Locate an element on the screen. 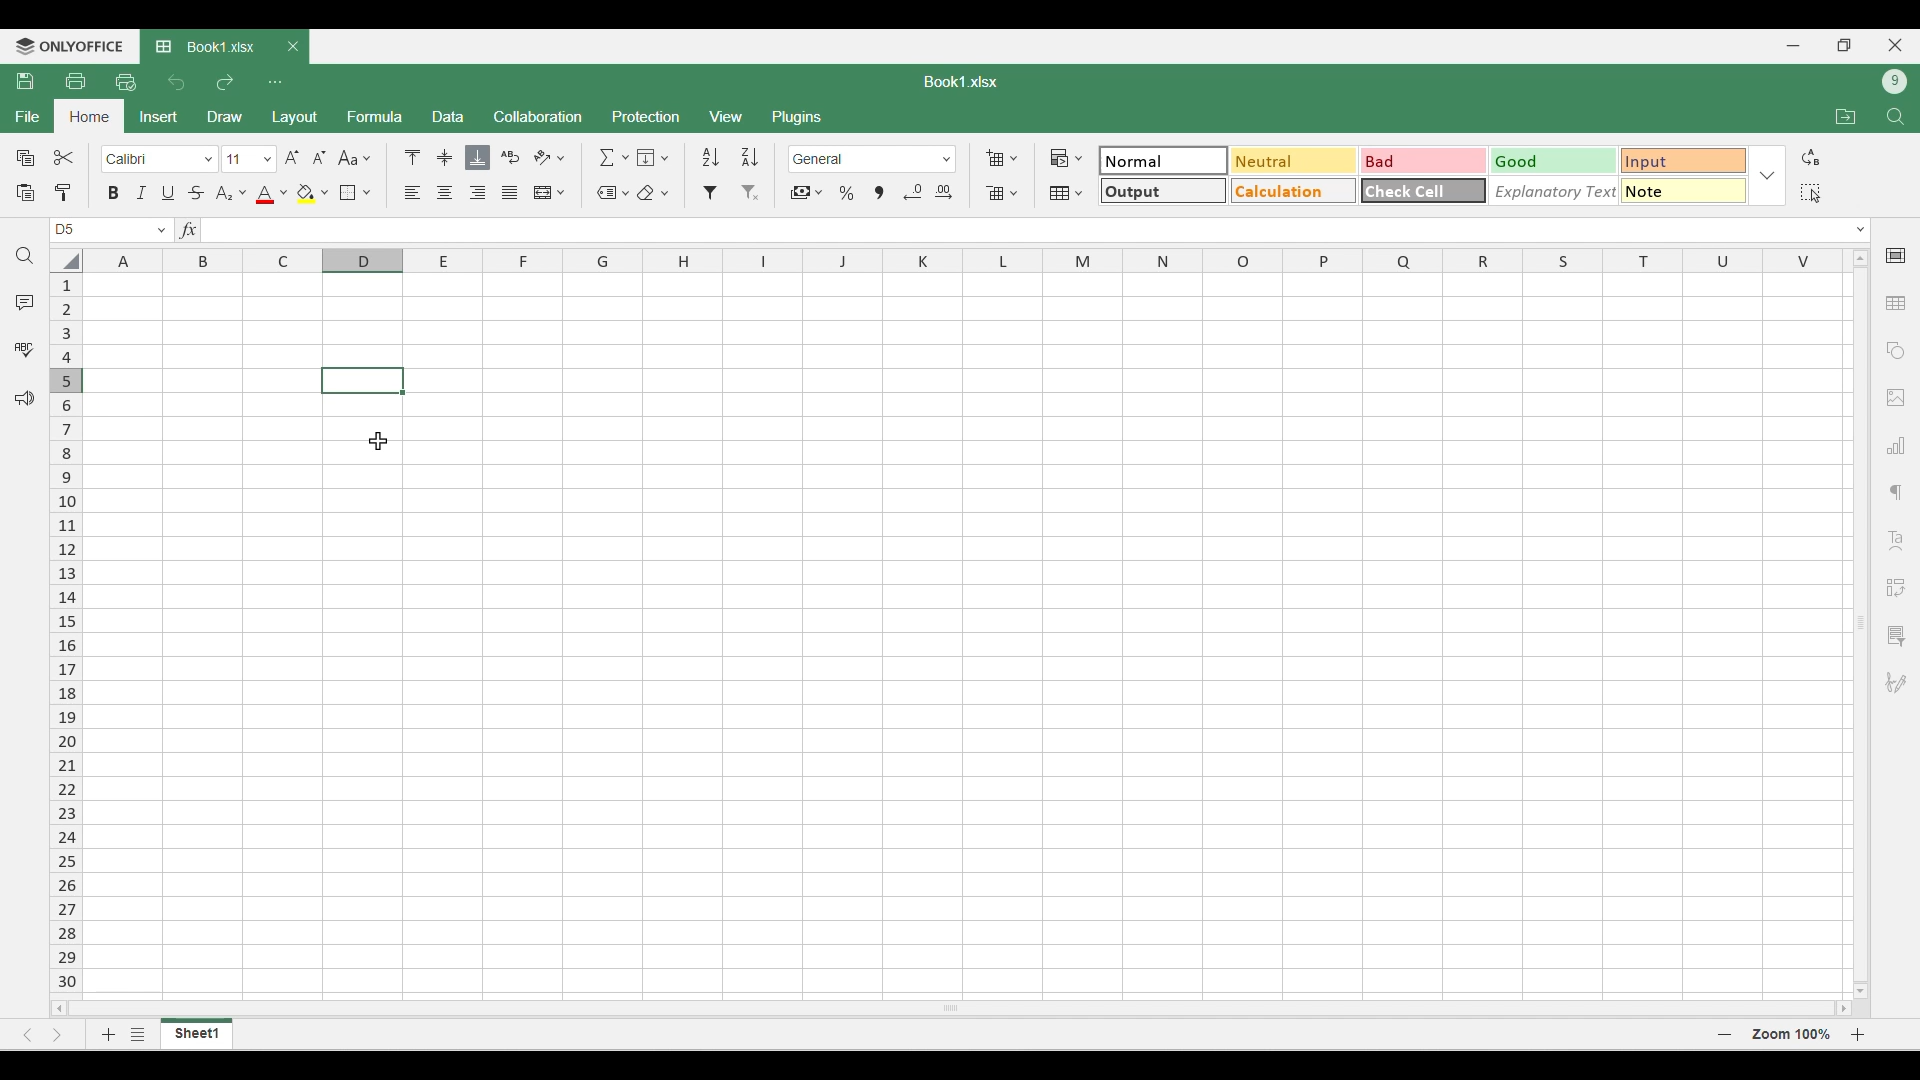  Copy formatting is located at coordinates (64, 192).